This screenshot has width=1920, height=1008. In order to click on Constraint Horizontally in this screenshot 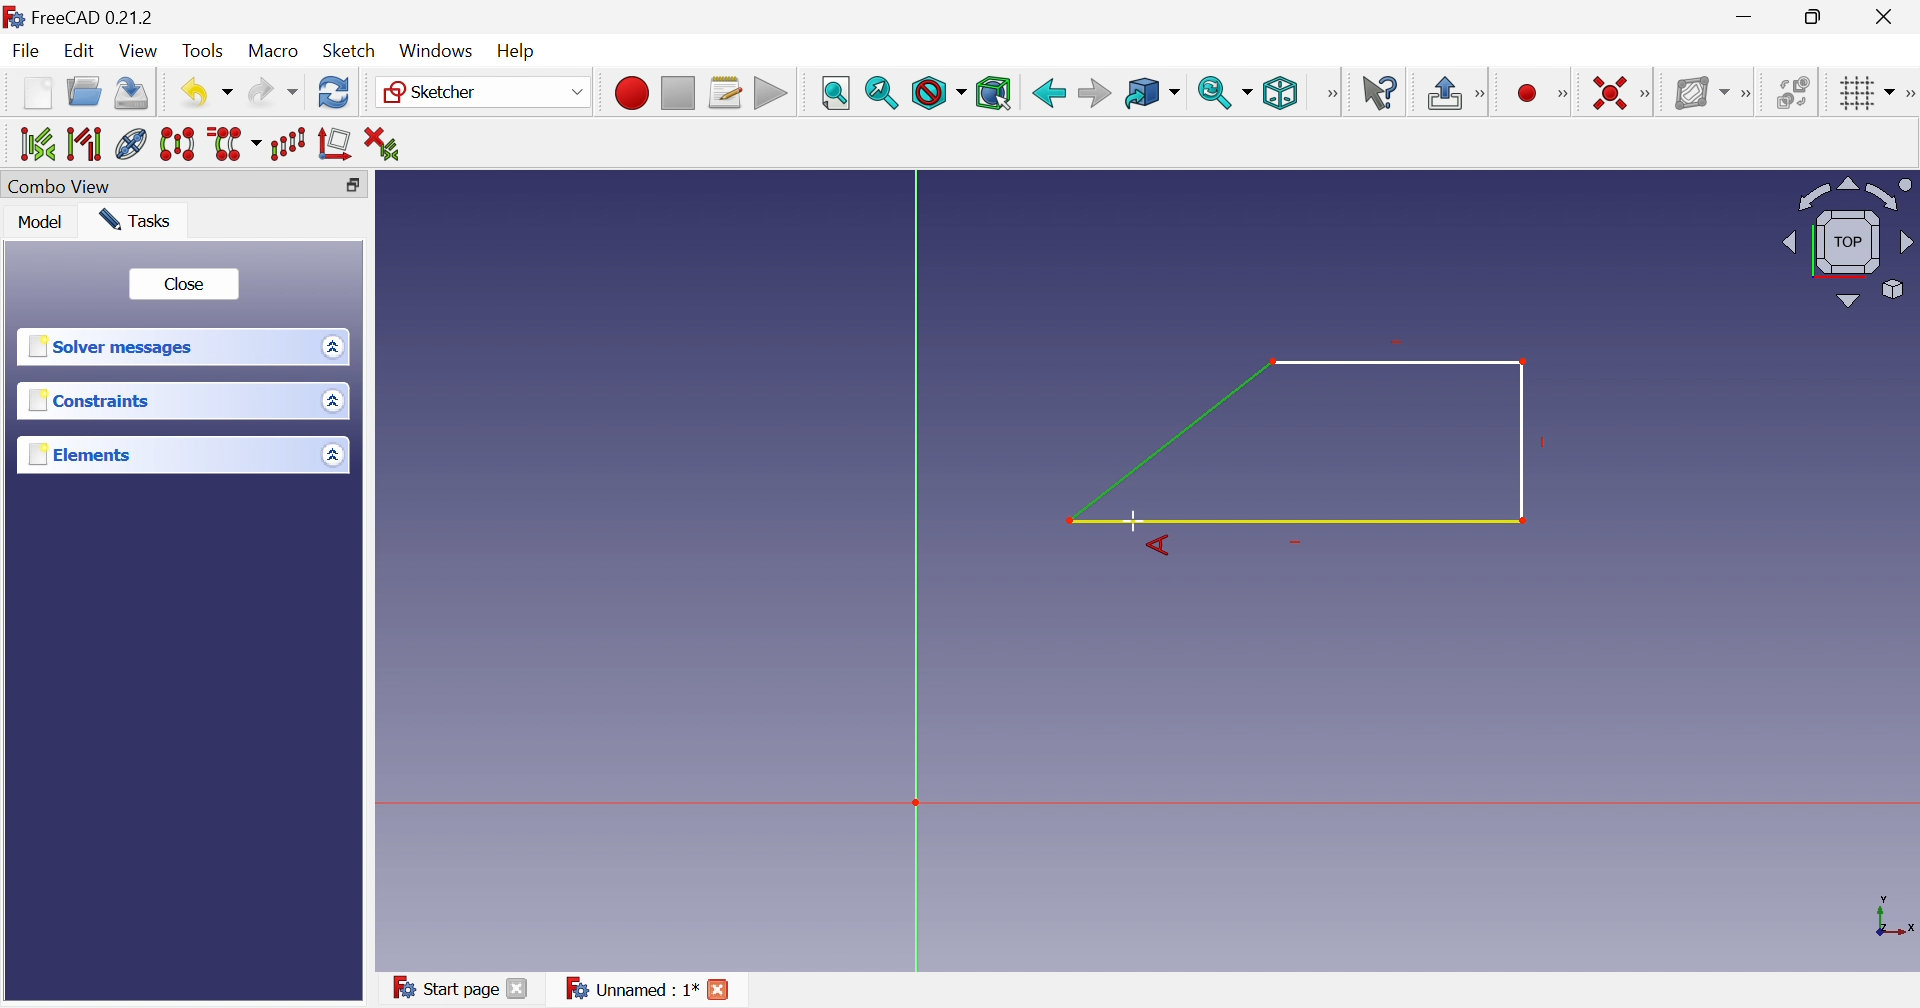, I will do `click(1595, 89)`.